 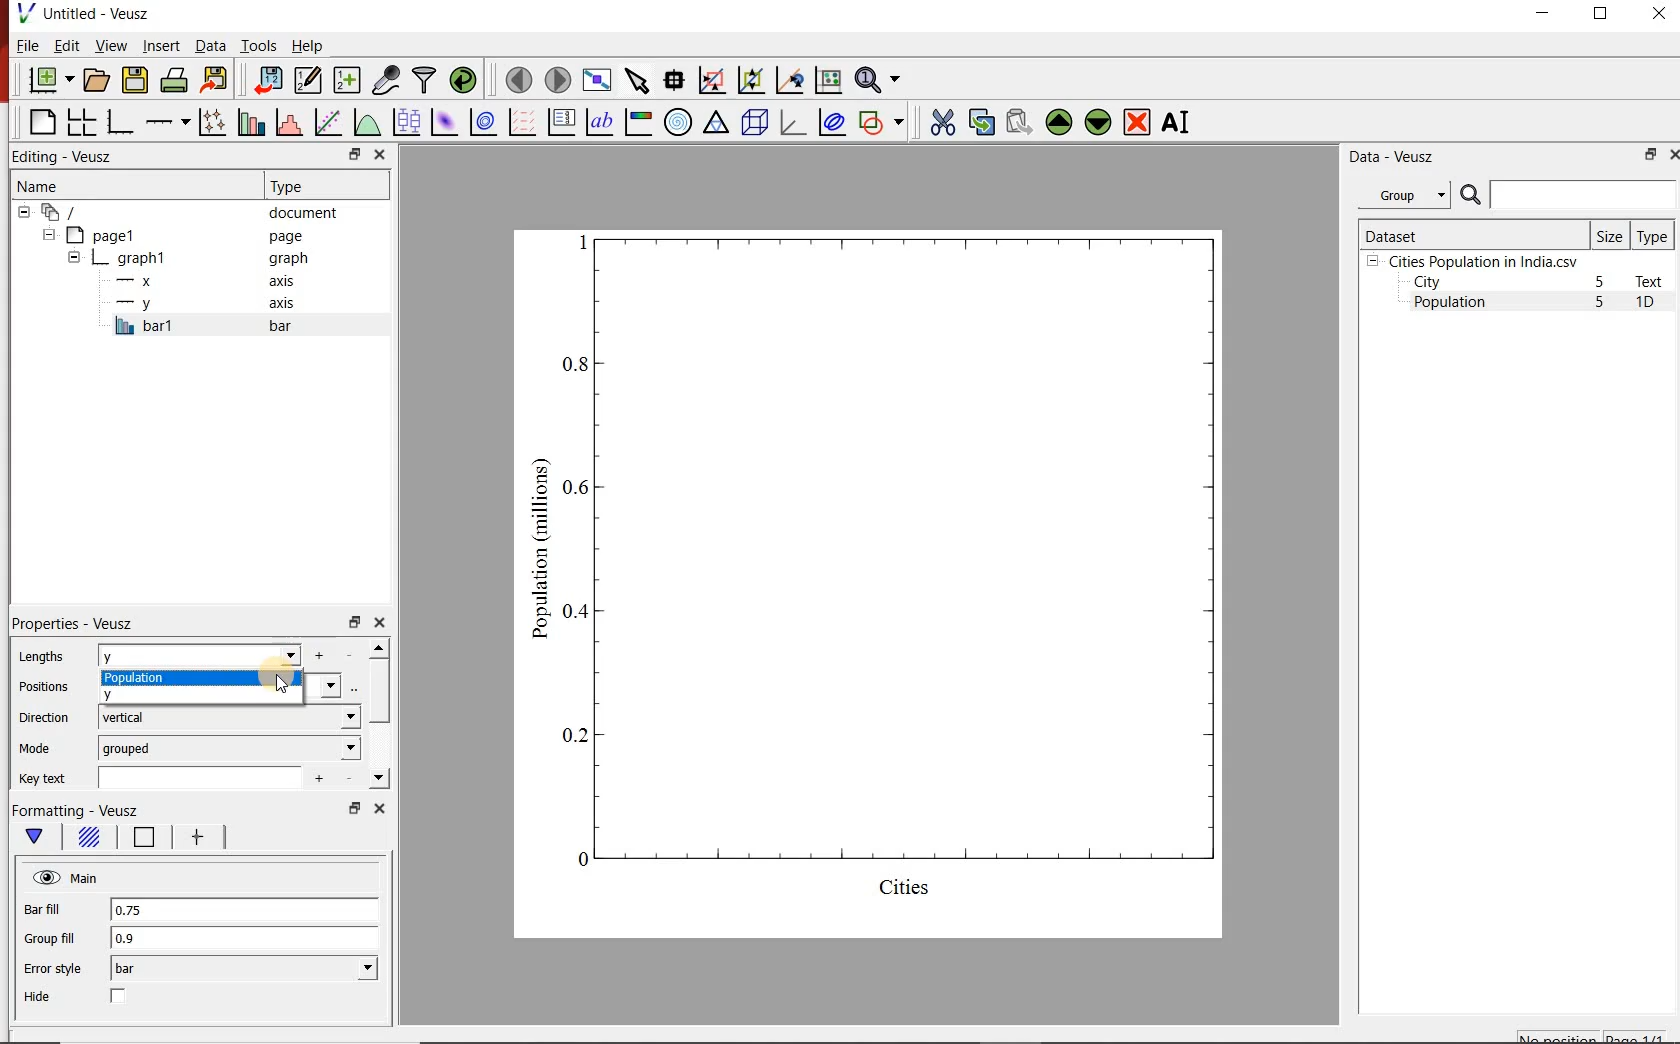 What do you see at coordinates (47, 81) in the screenshot?
I see `new document` at bounding box center [47, 81].